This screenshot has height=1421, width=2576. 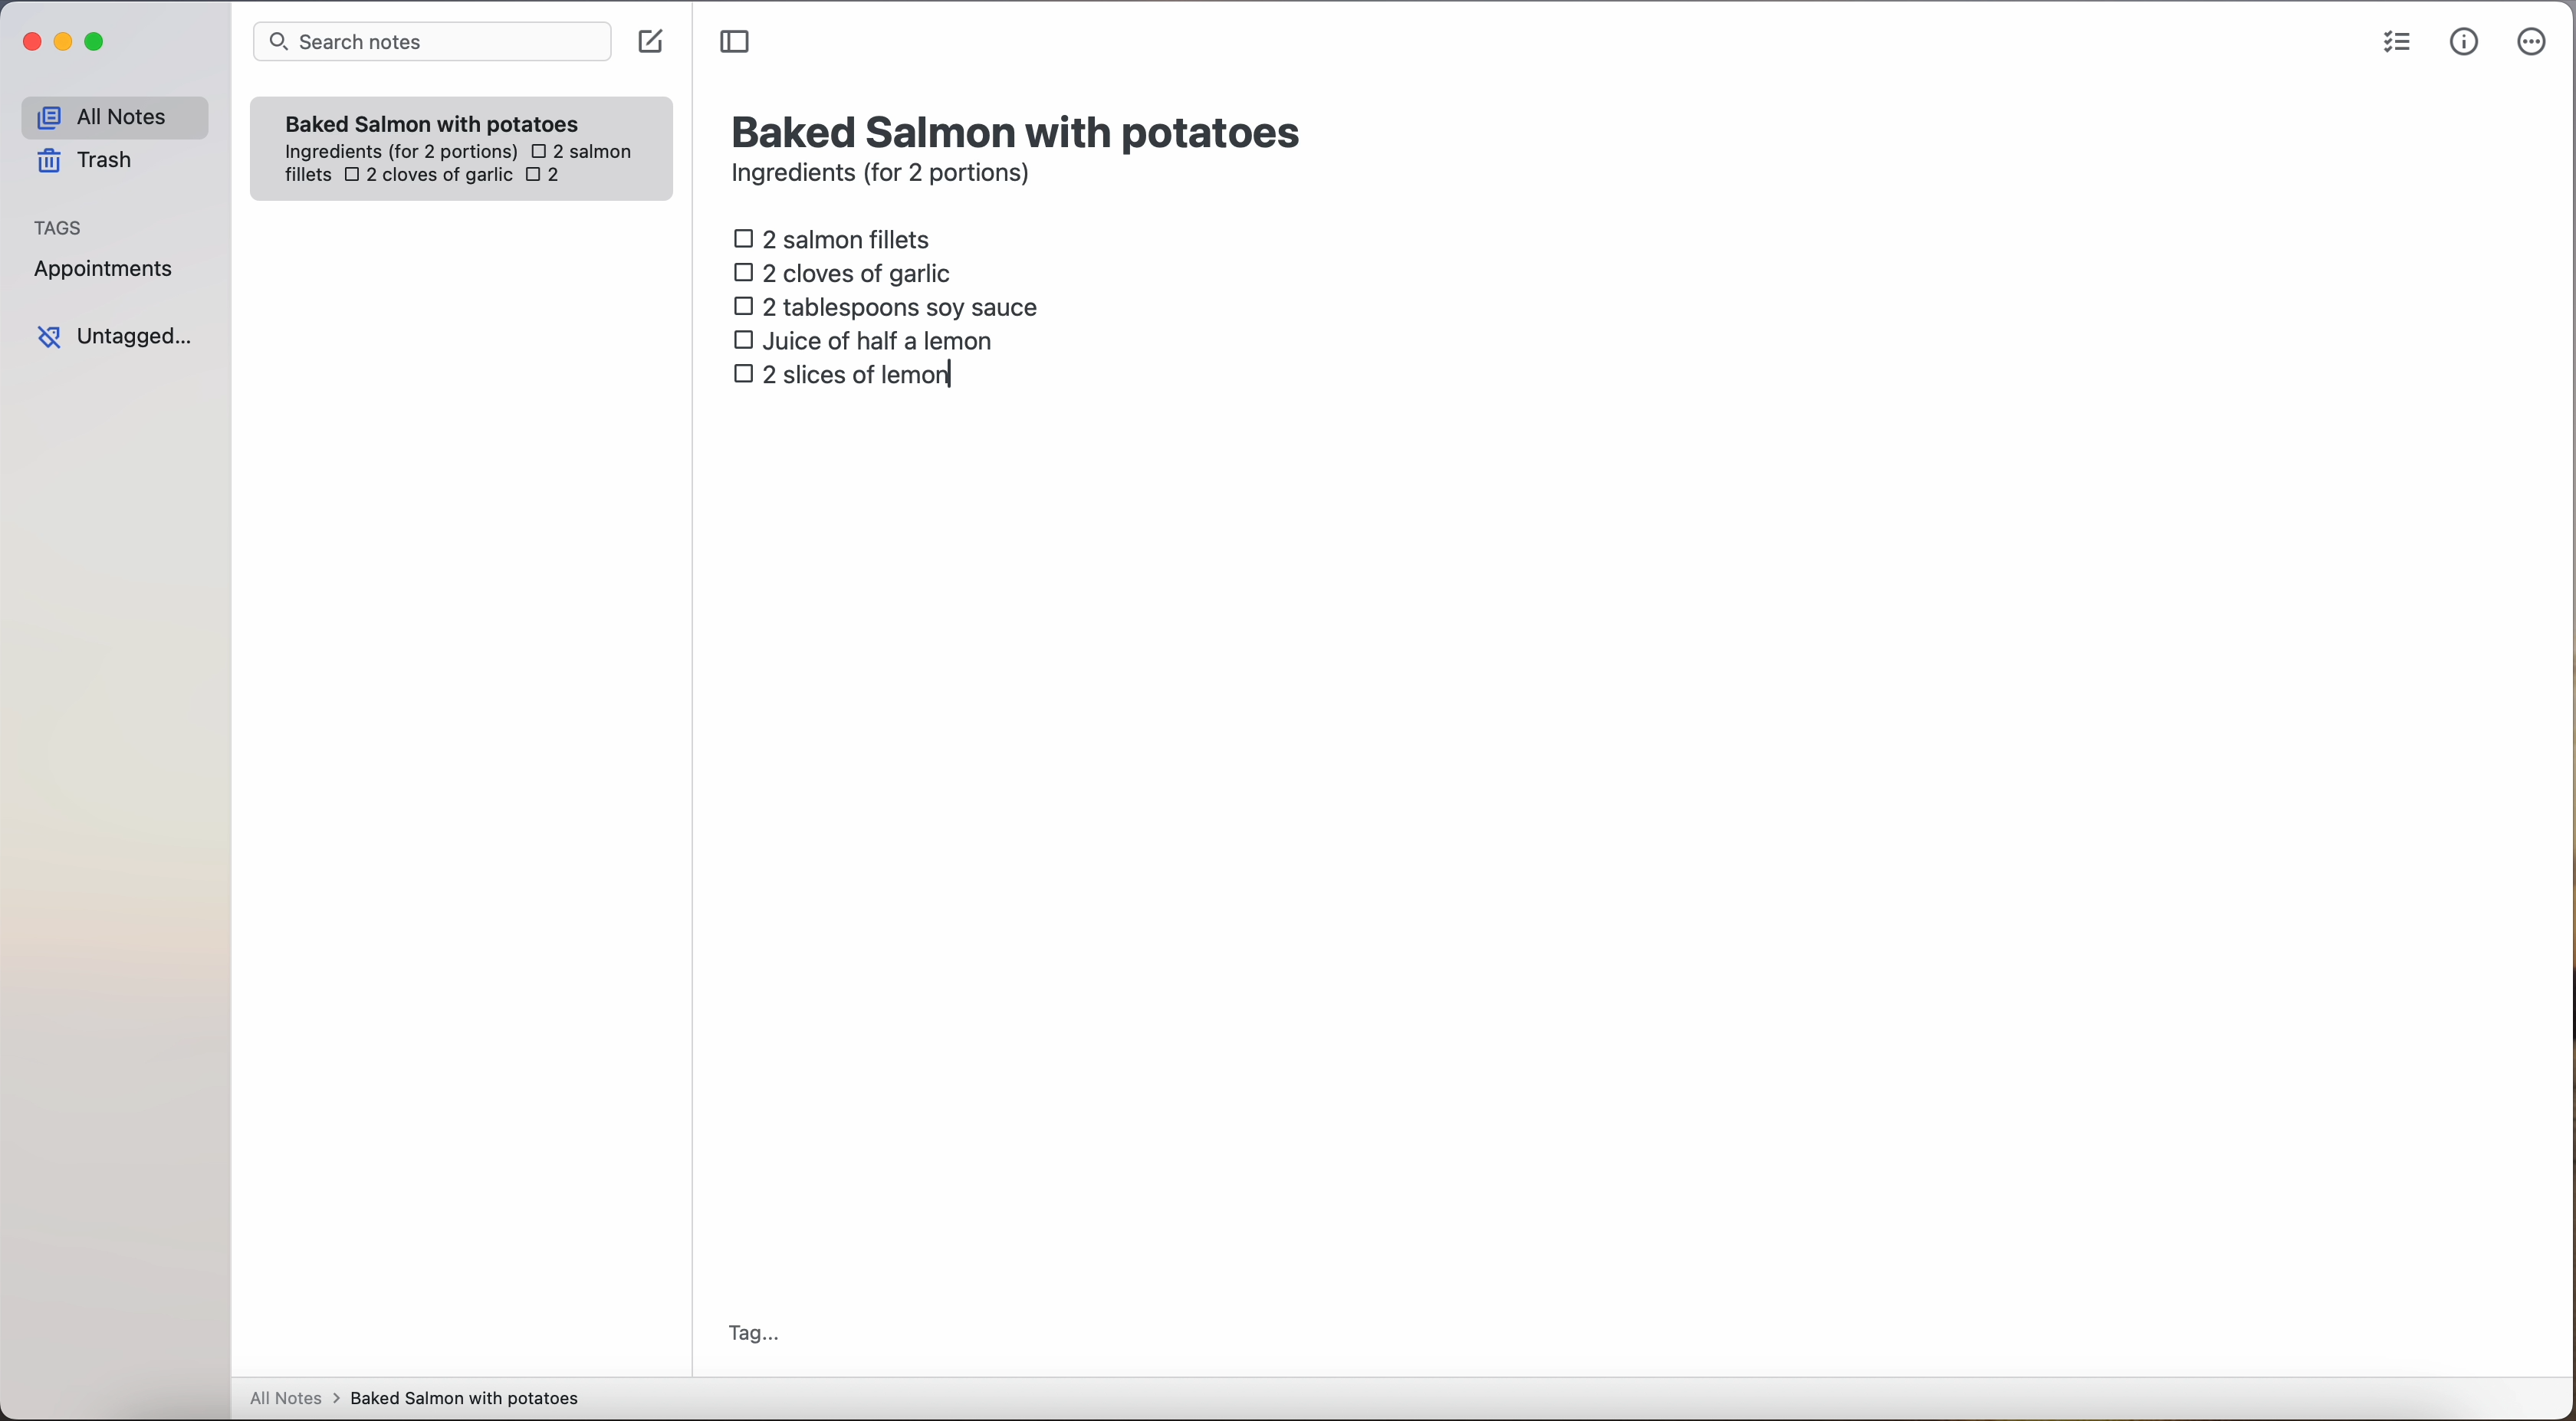 I want to click on 2 cloves of garlic, so click(x=428, y=177).